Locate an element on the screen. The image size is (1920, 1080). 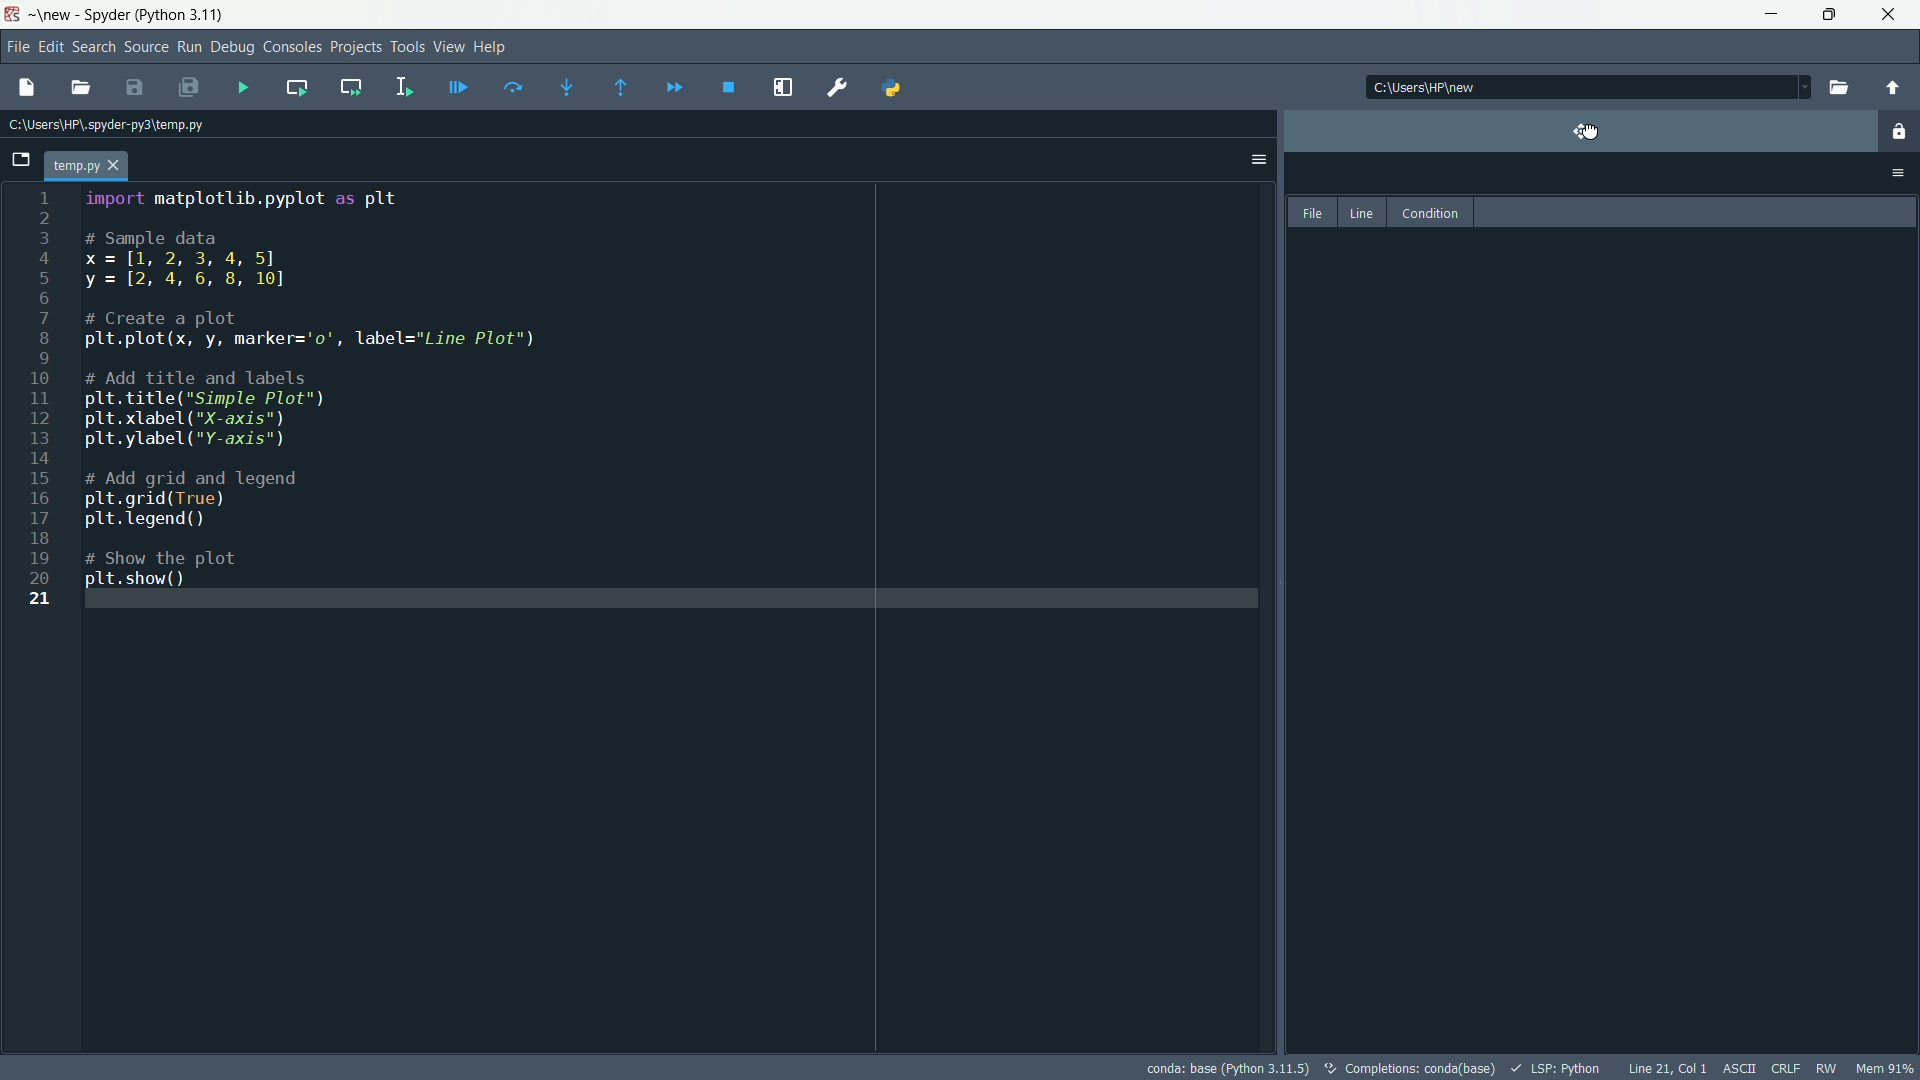
step into function is located at coordinates (560, 87).